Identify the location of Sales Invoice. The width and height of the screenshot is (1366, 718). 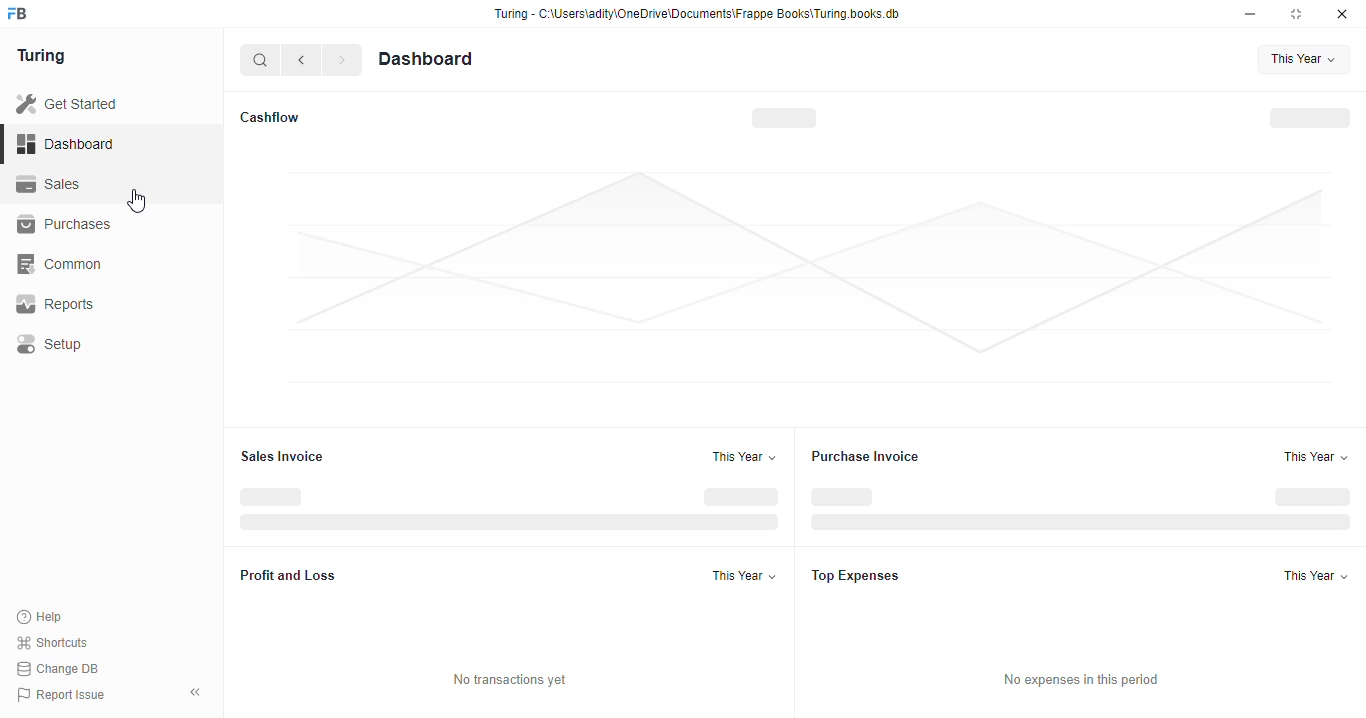
(302, 458).